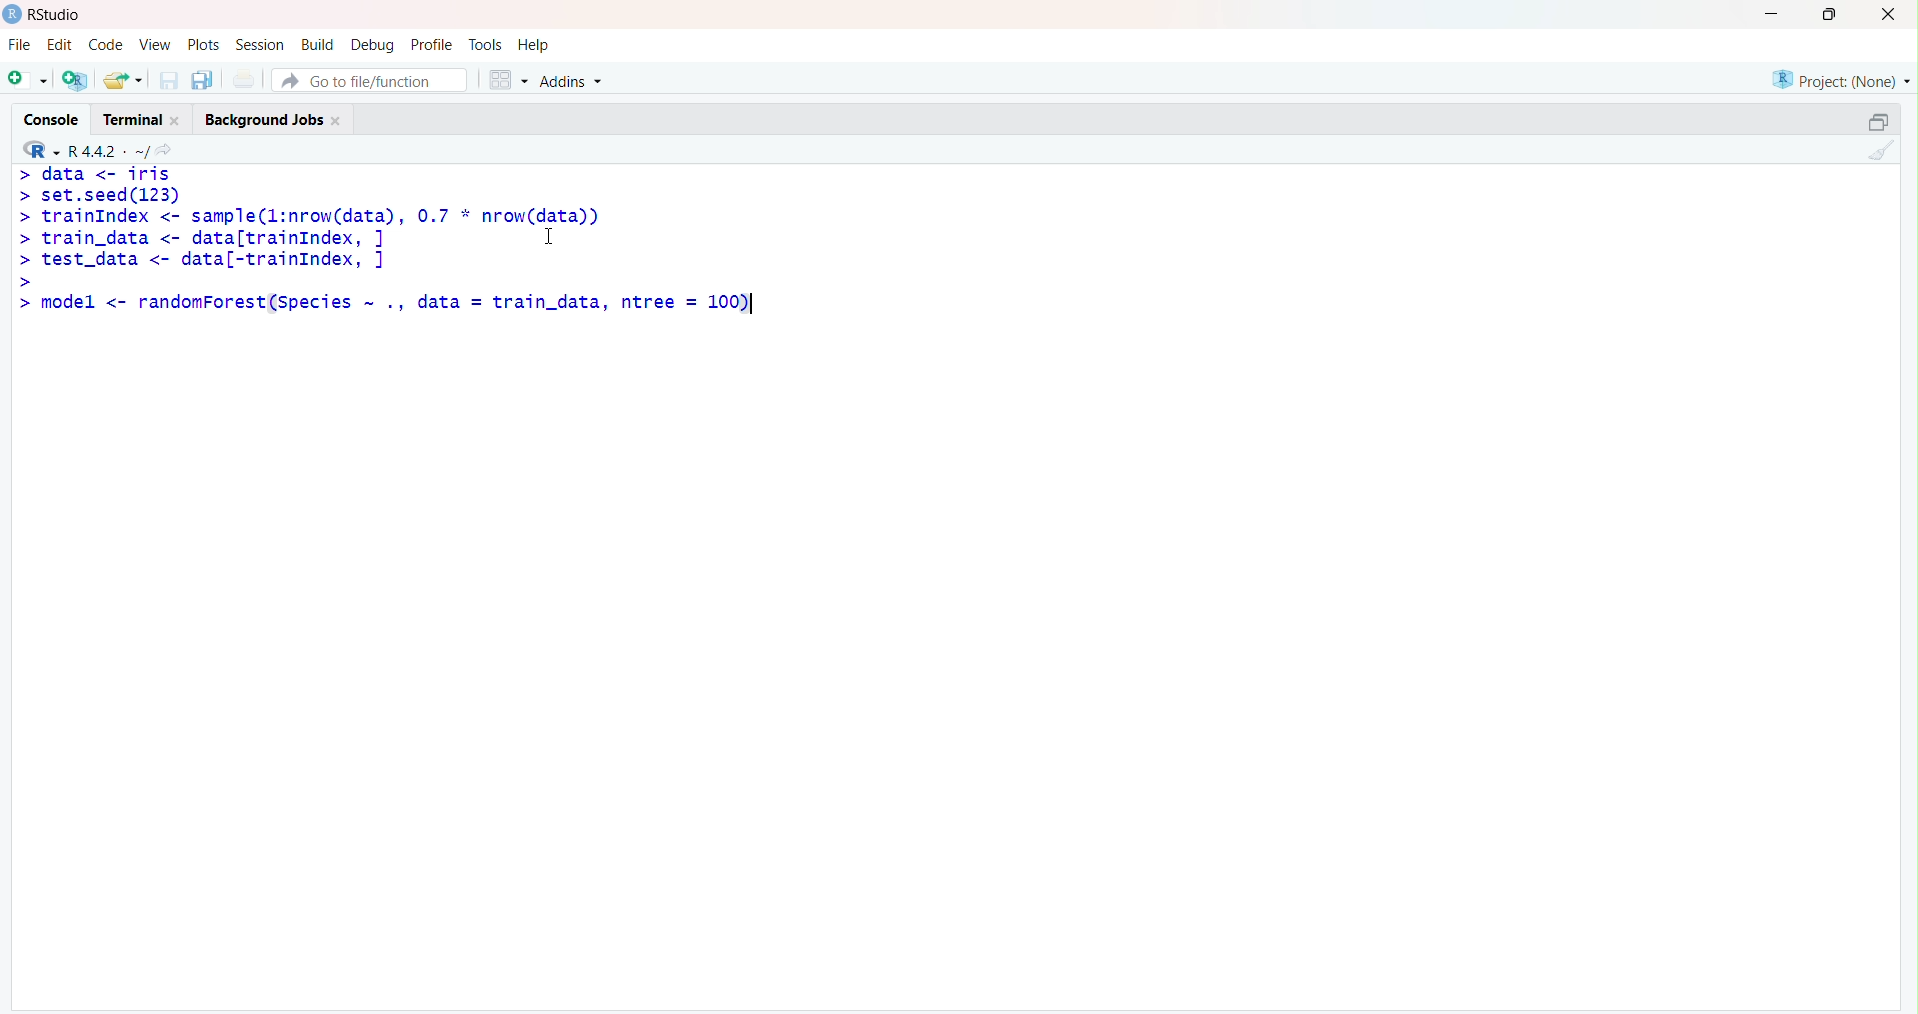 Image resolution: width=1918 pixels, height=1014 pixels. Describe the element at coordinates (260, 46) in the screenshot. I see `Session` at that location.